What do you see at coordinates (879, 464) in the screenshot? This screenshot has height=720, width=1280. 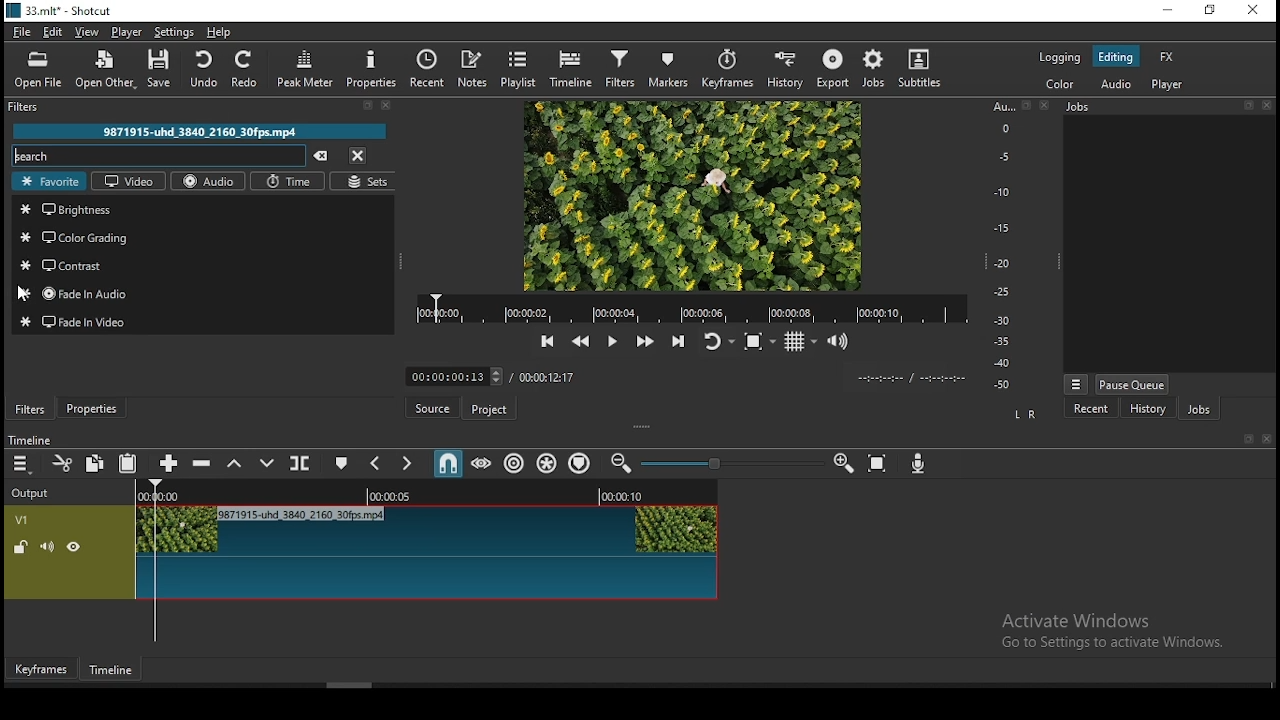 I see `zoom timeline to fit` at bounding box center [879, 464].